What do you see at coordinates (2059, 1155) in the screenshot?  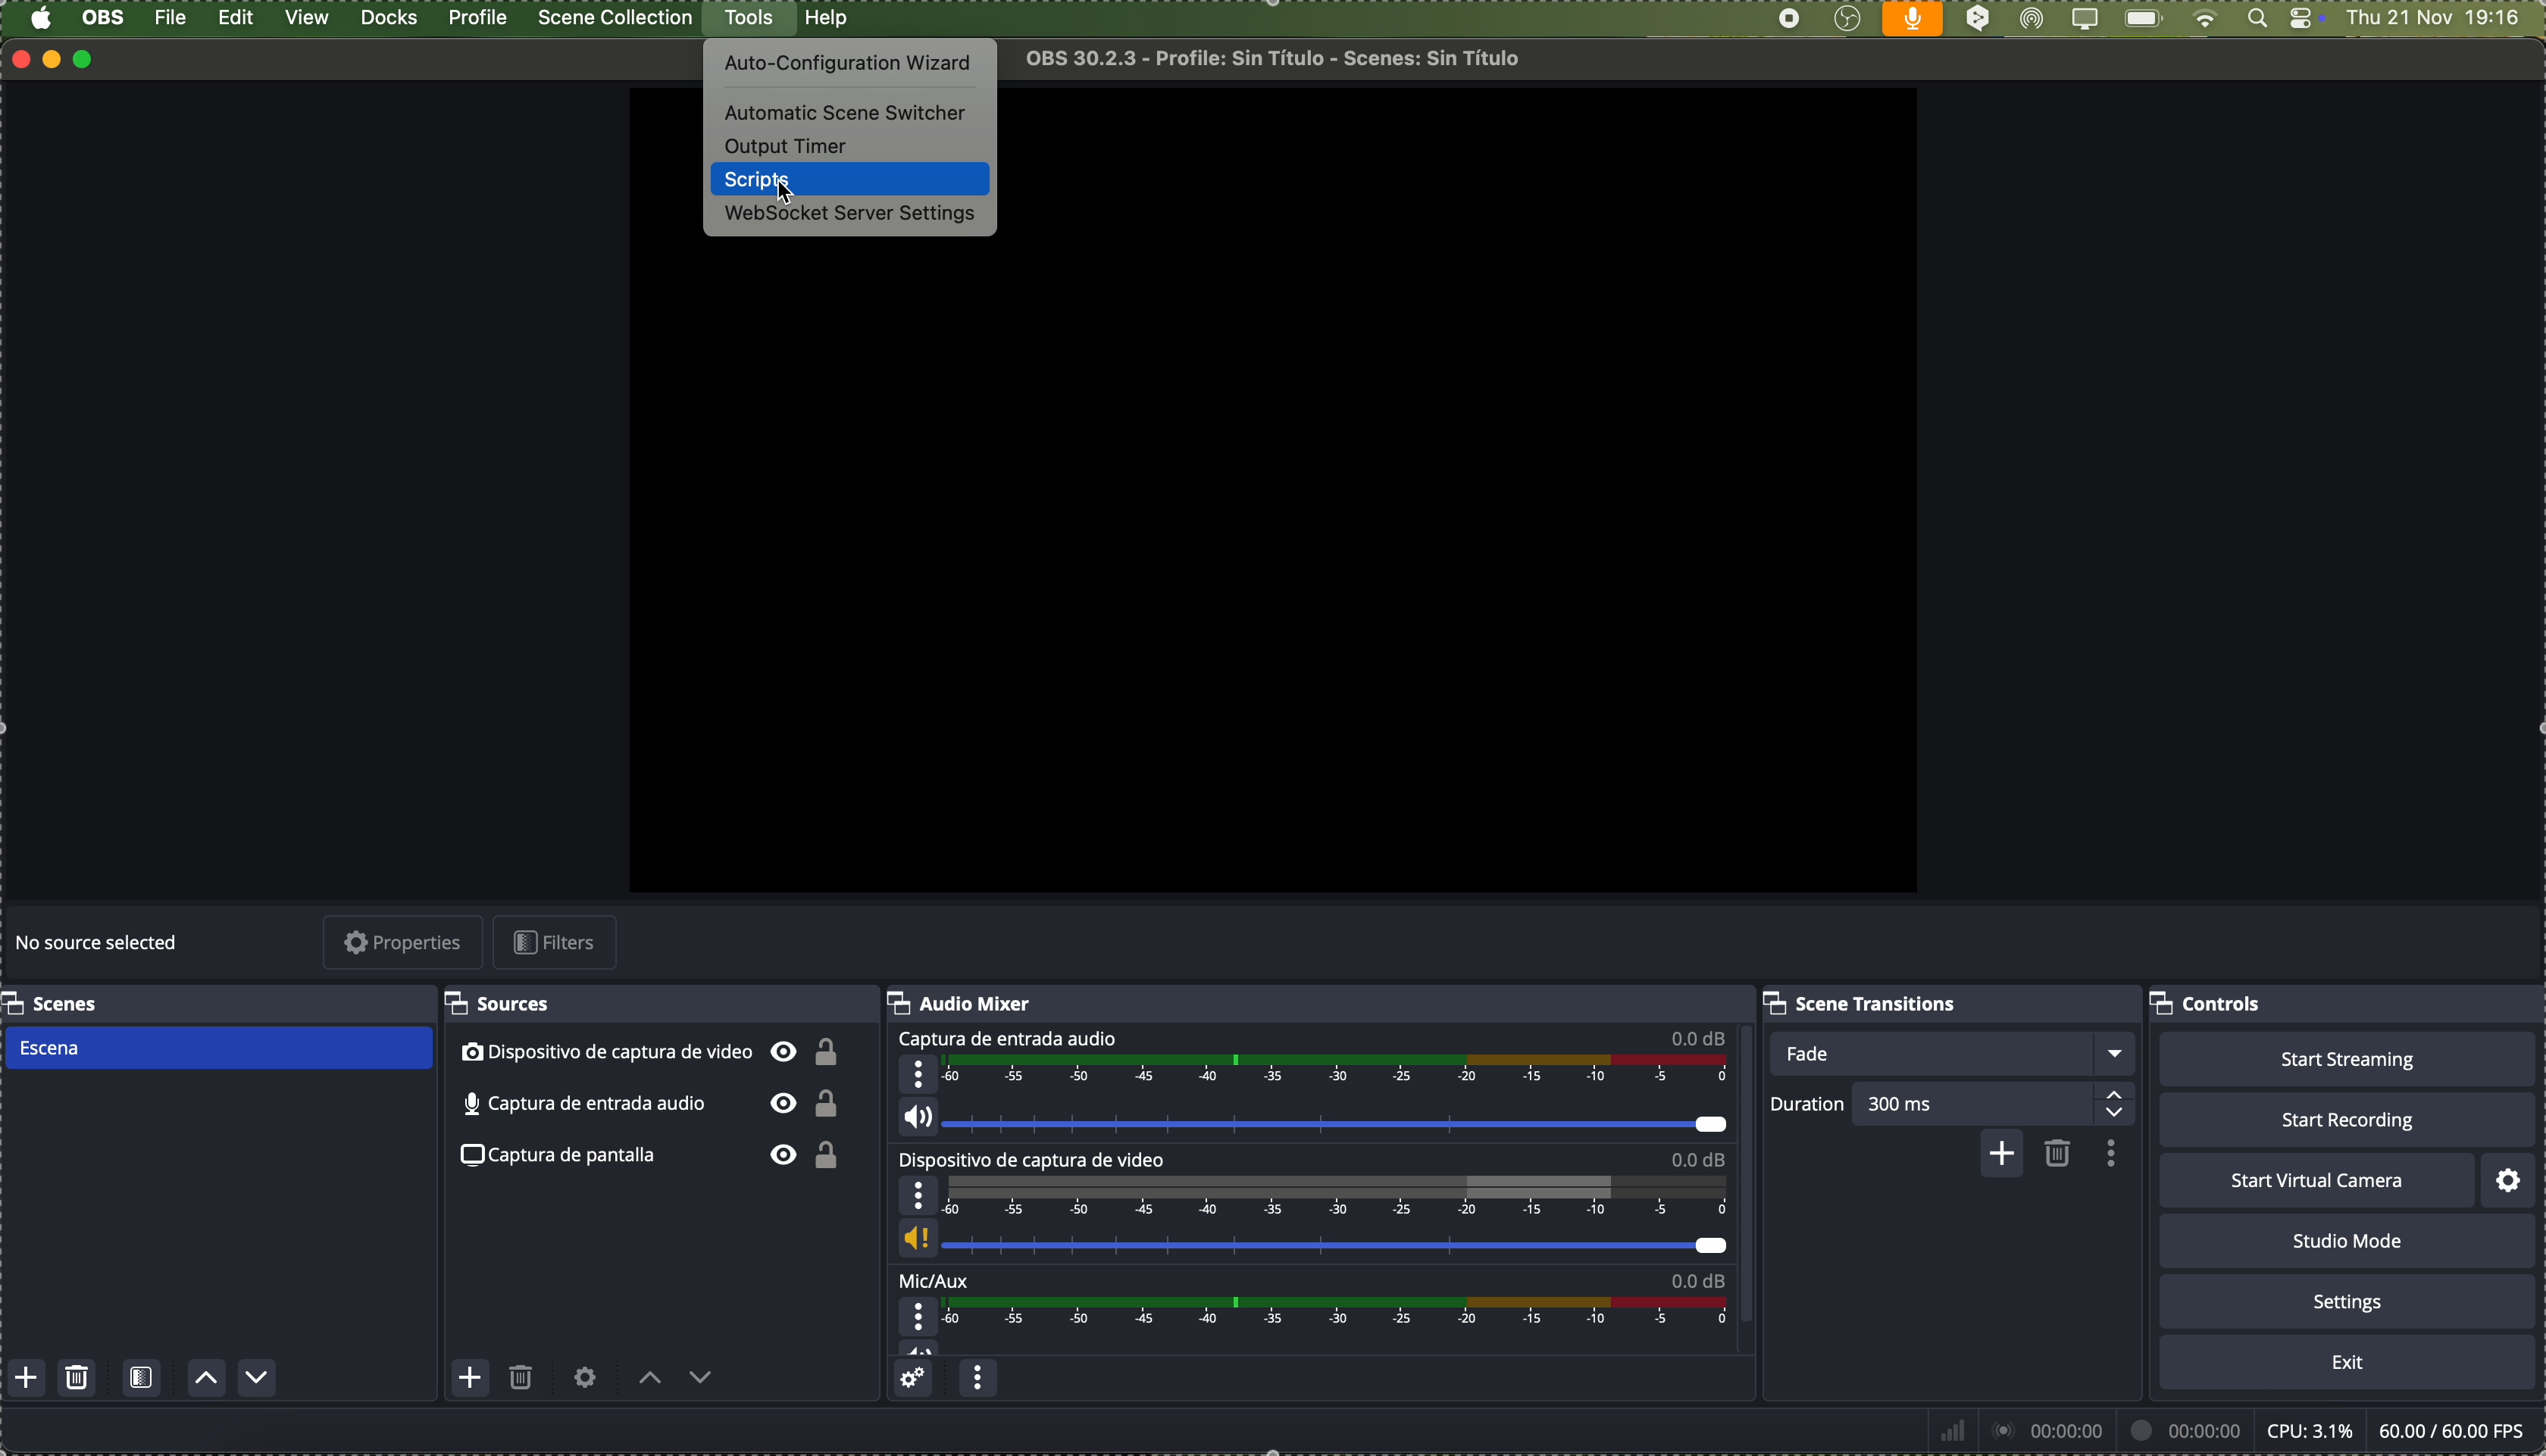 I see `remove` at bounding box center [2059, 1155].